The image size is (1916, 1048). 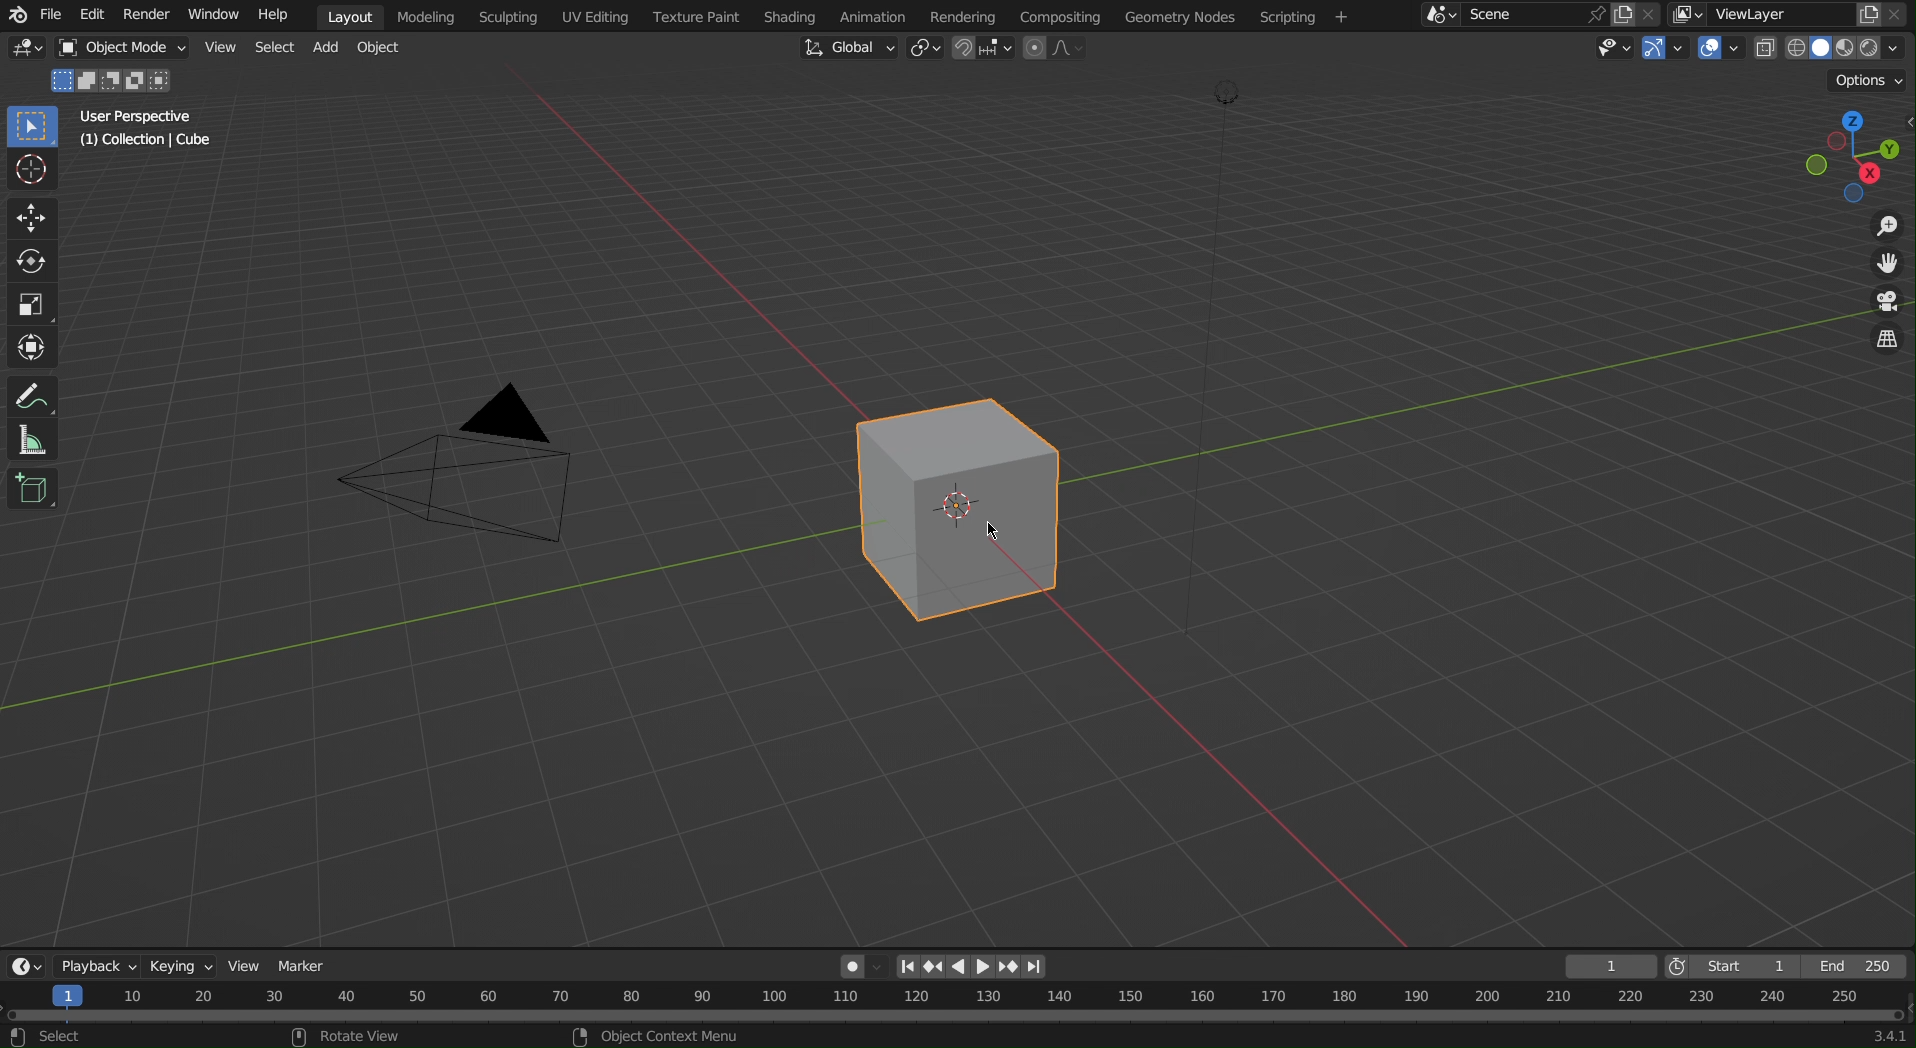 I want to click on Viewpoint, so click(x=1828, y=157).